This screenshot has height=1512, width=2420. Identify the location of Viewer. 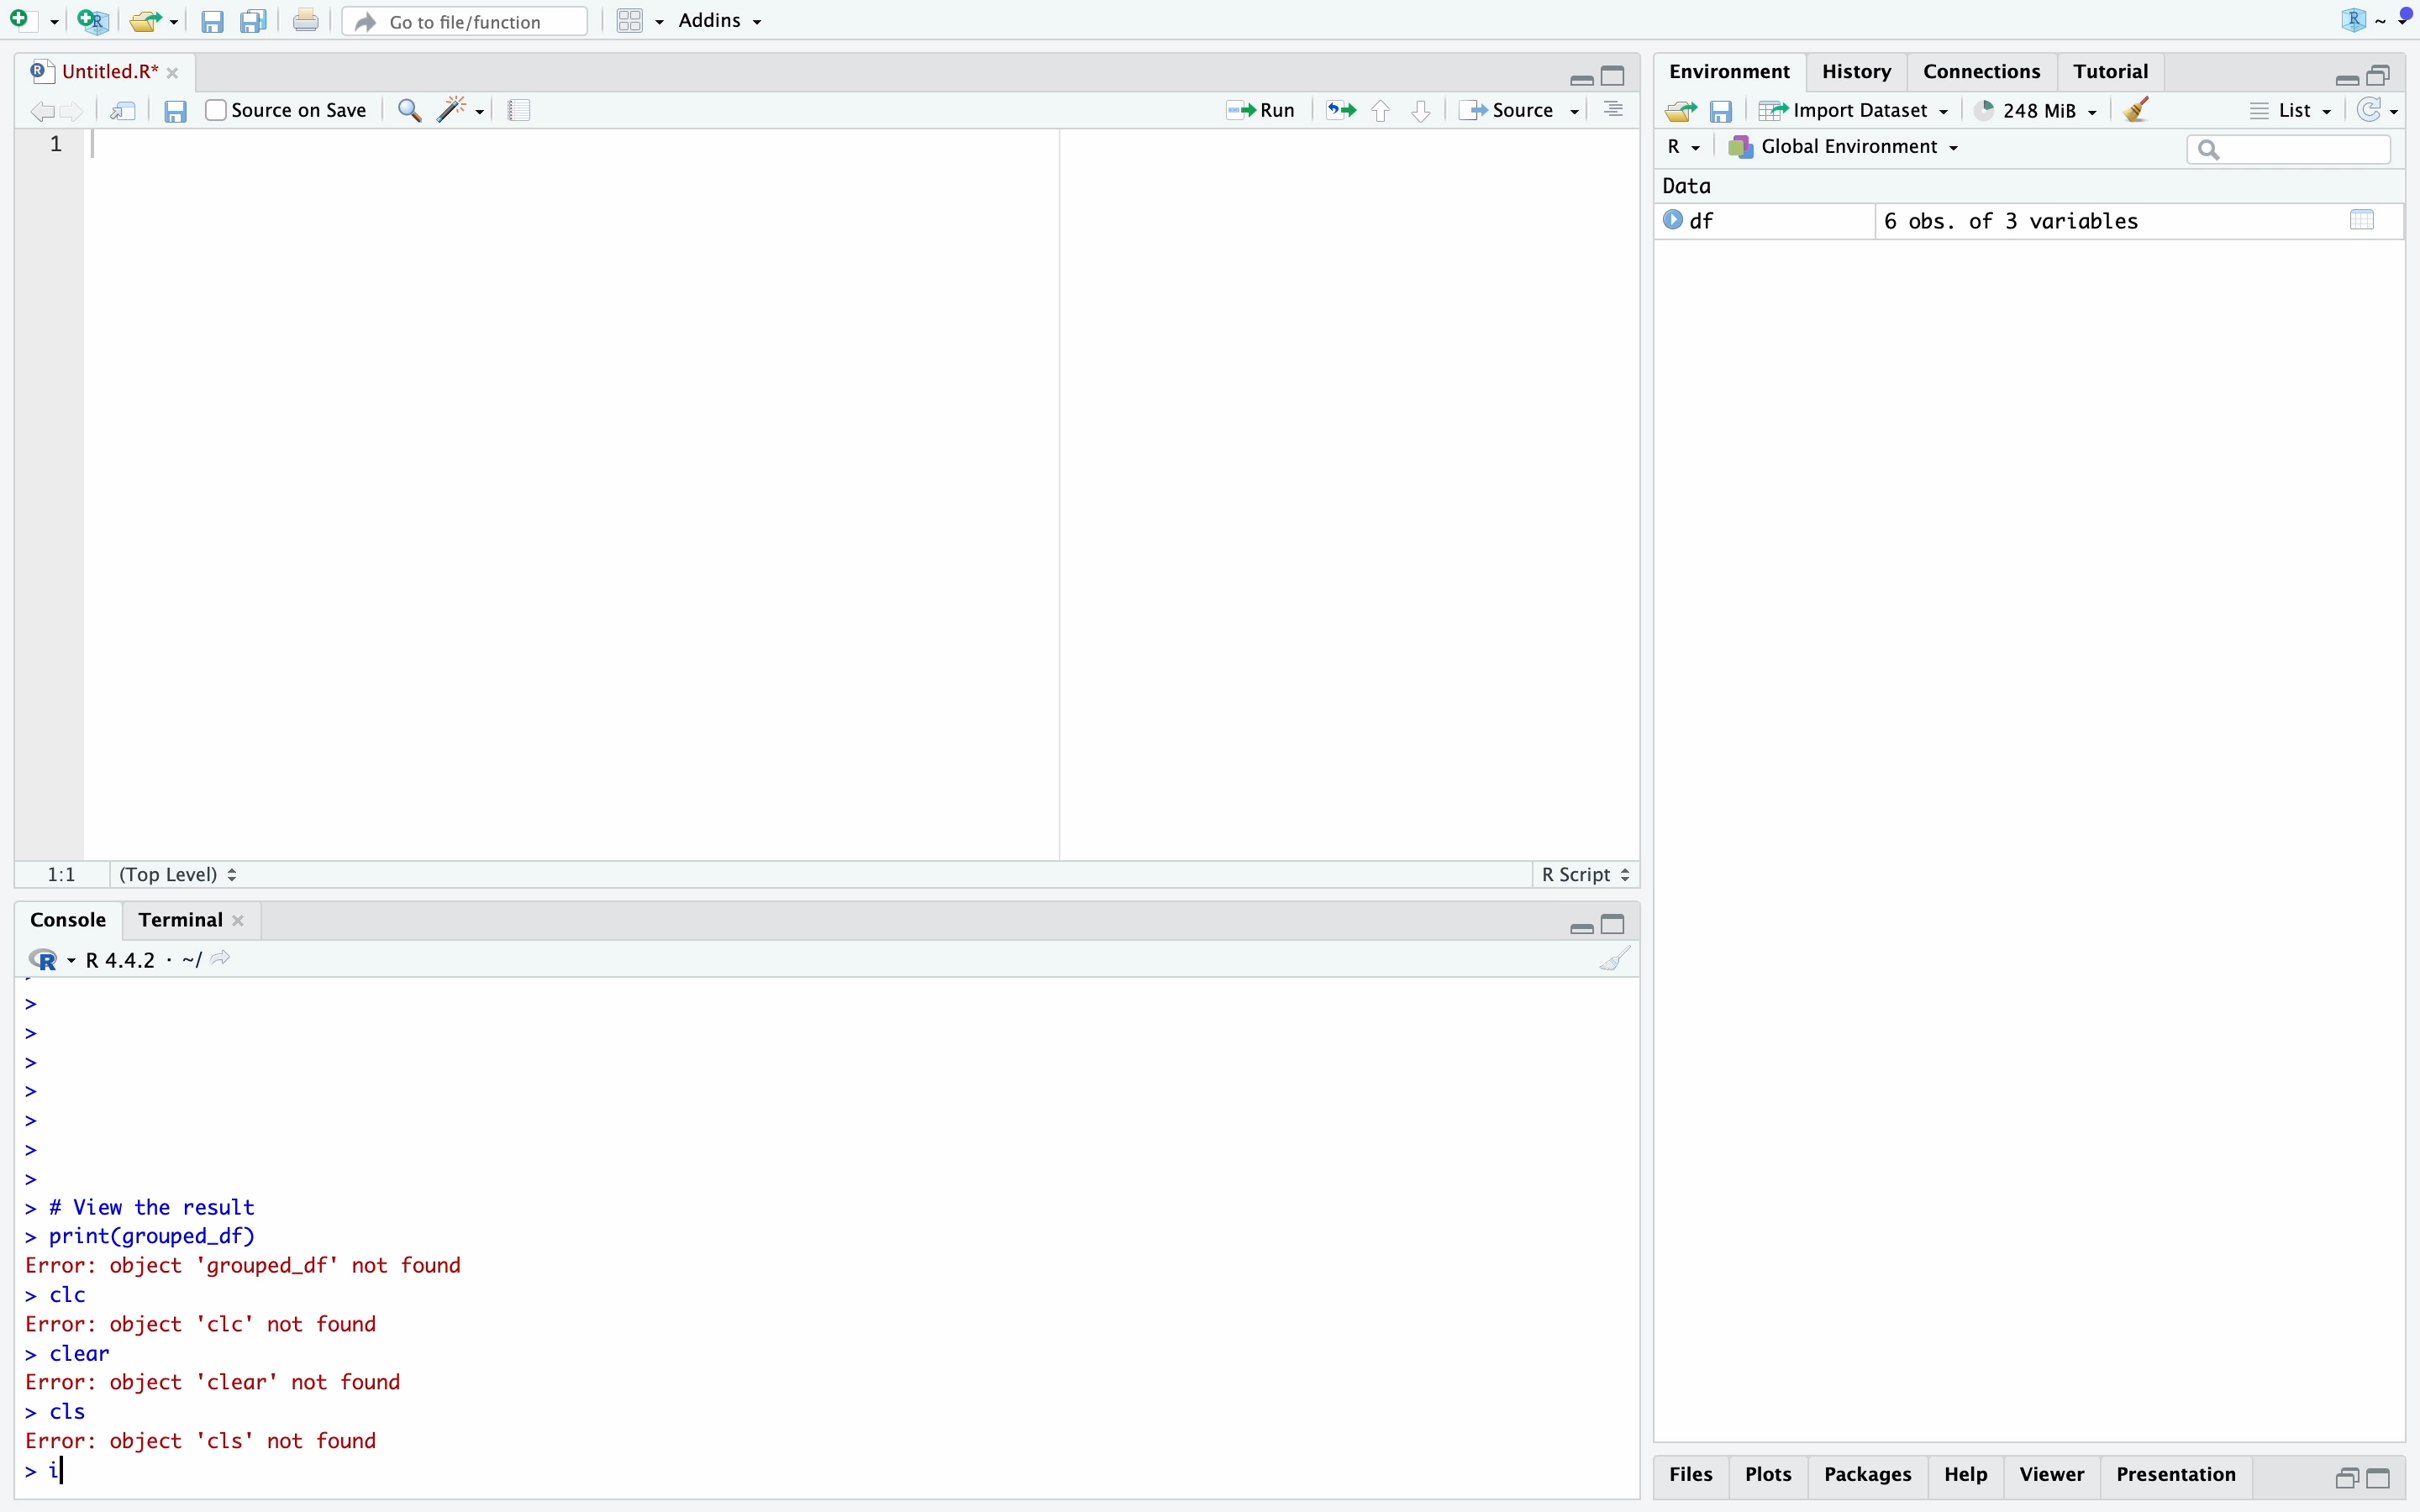
(2054, 1475).